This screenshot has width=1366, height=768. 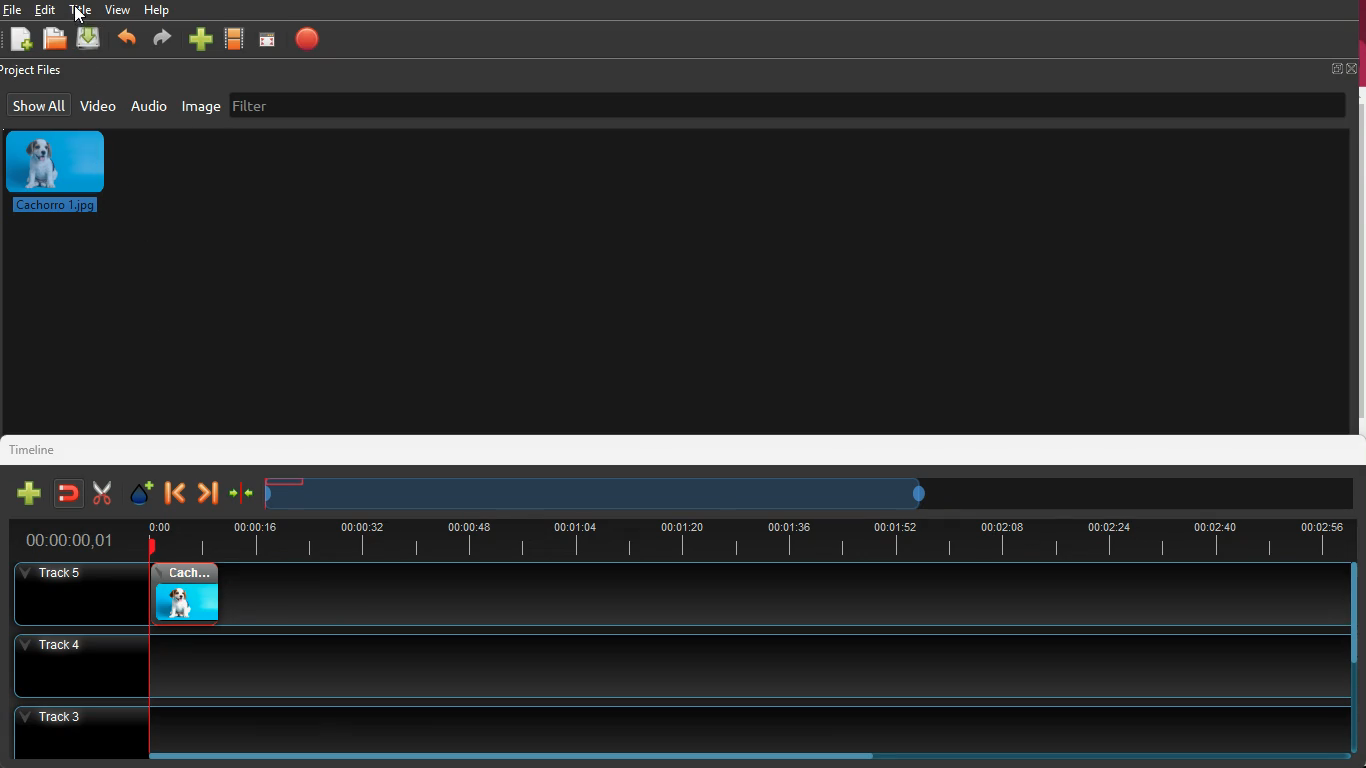 What do you see at coordinates (78, 18) in the screenshot?
I see `cursor` at bounding box center [78, 18].